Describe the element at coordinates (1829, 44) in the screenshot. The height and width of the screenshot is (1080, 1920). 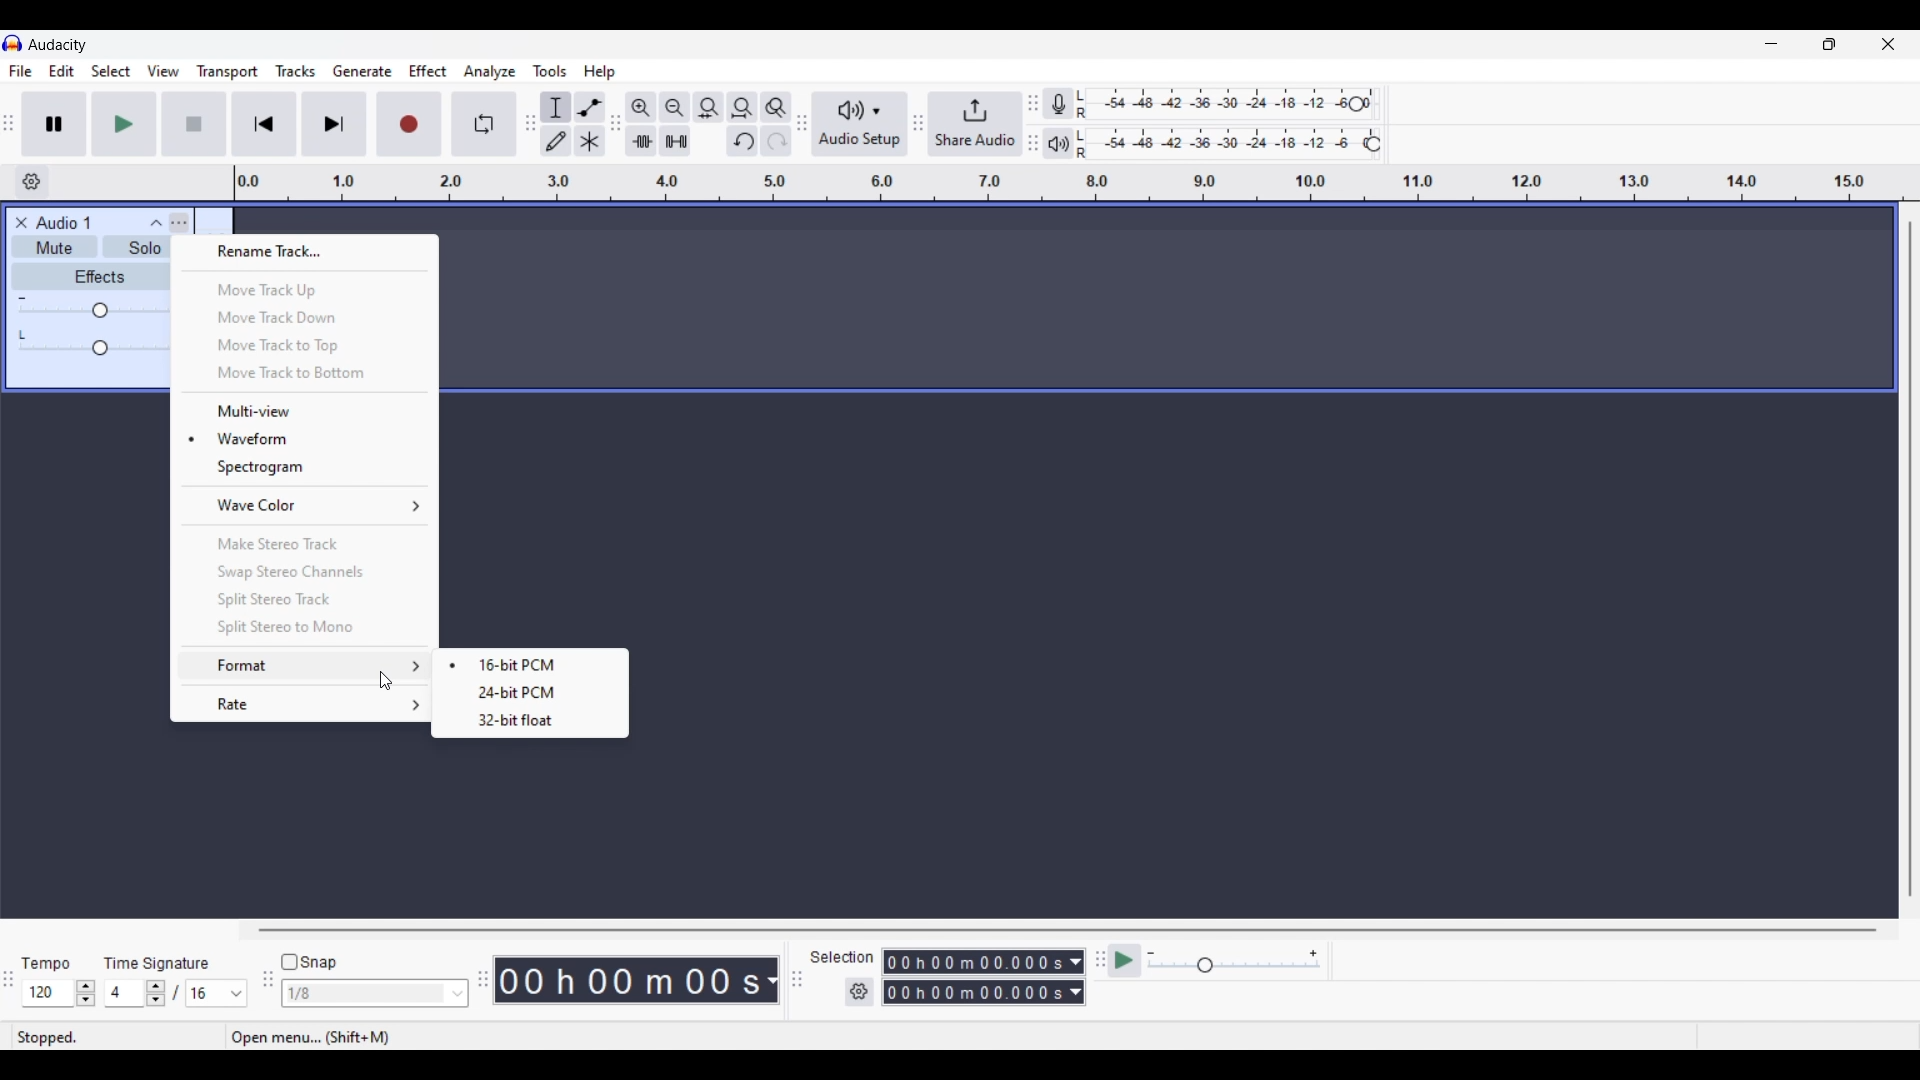
I see `Show interface in a smaller tab` at that location.